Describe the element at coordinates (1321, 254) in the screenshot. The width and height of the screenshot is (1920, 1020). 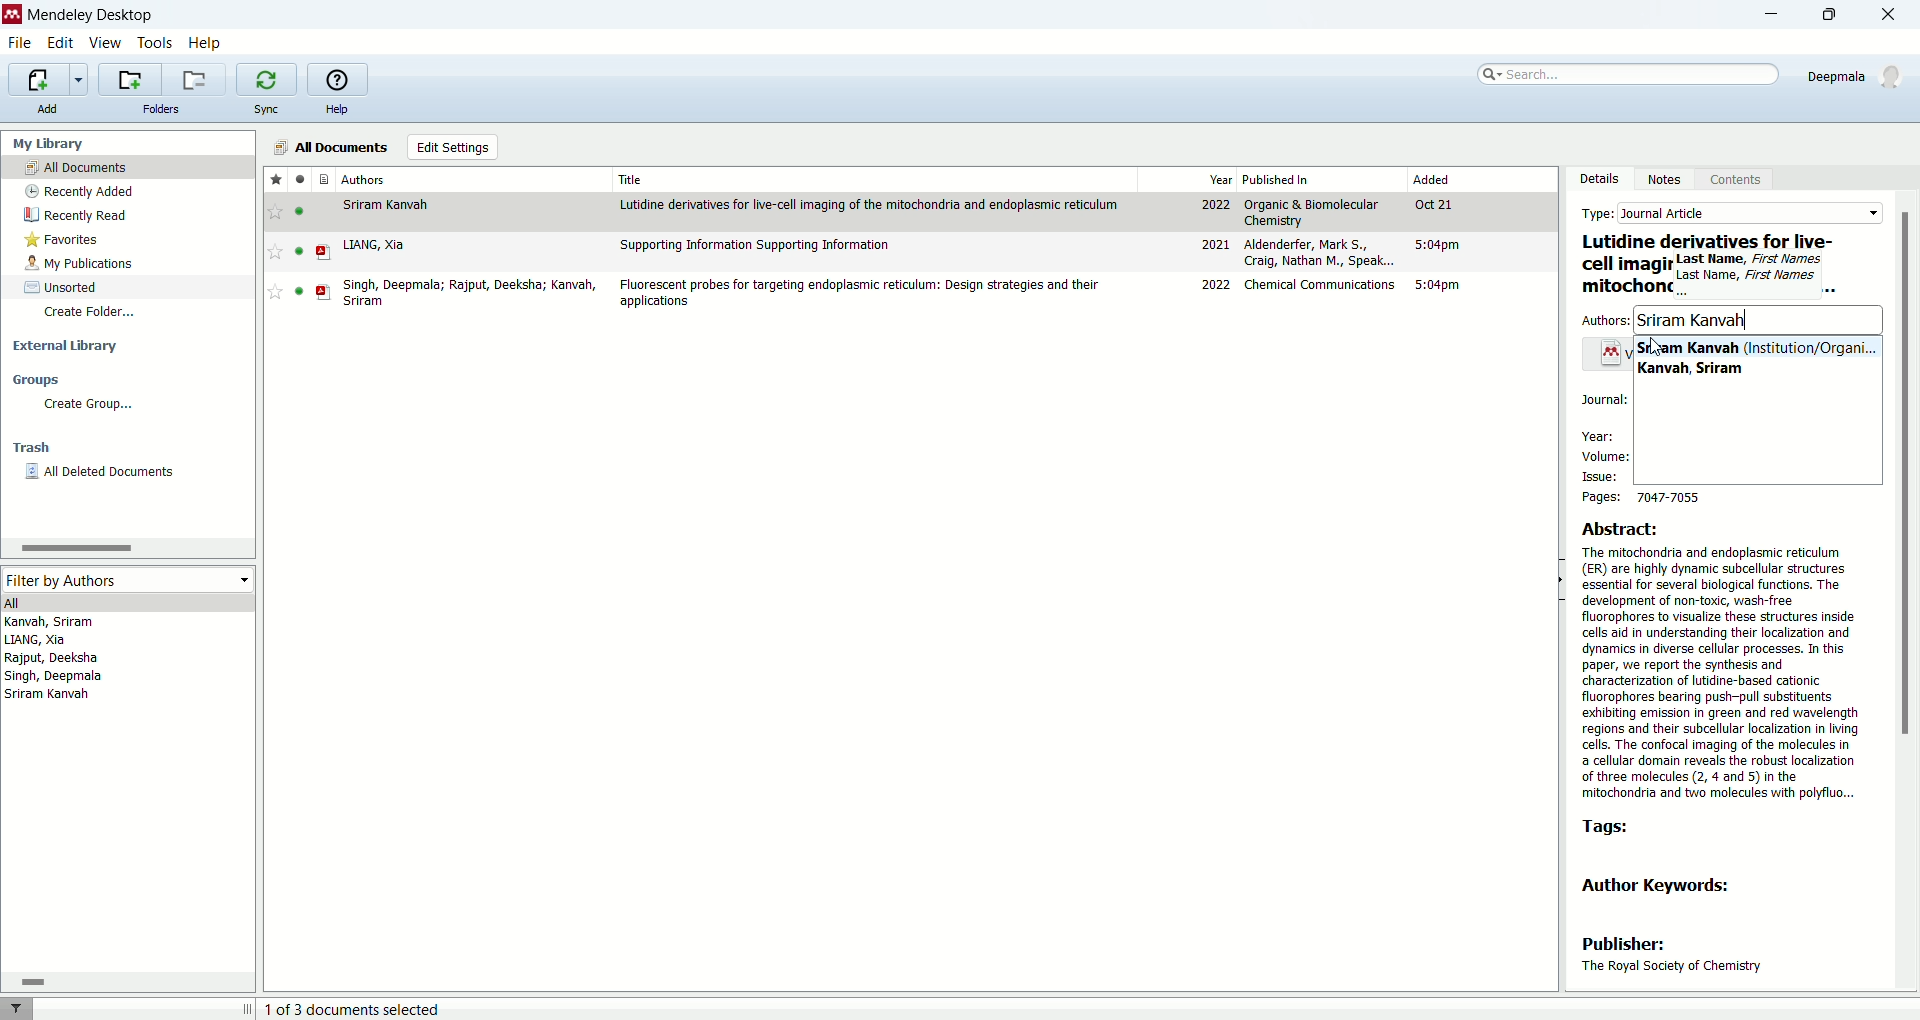
I see `Aldenderfer, Mark S., Craig, Nathan M., Speak...` at that location.